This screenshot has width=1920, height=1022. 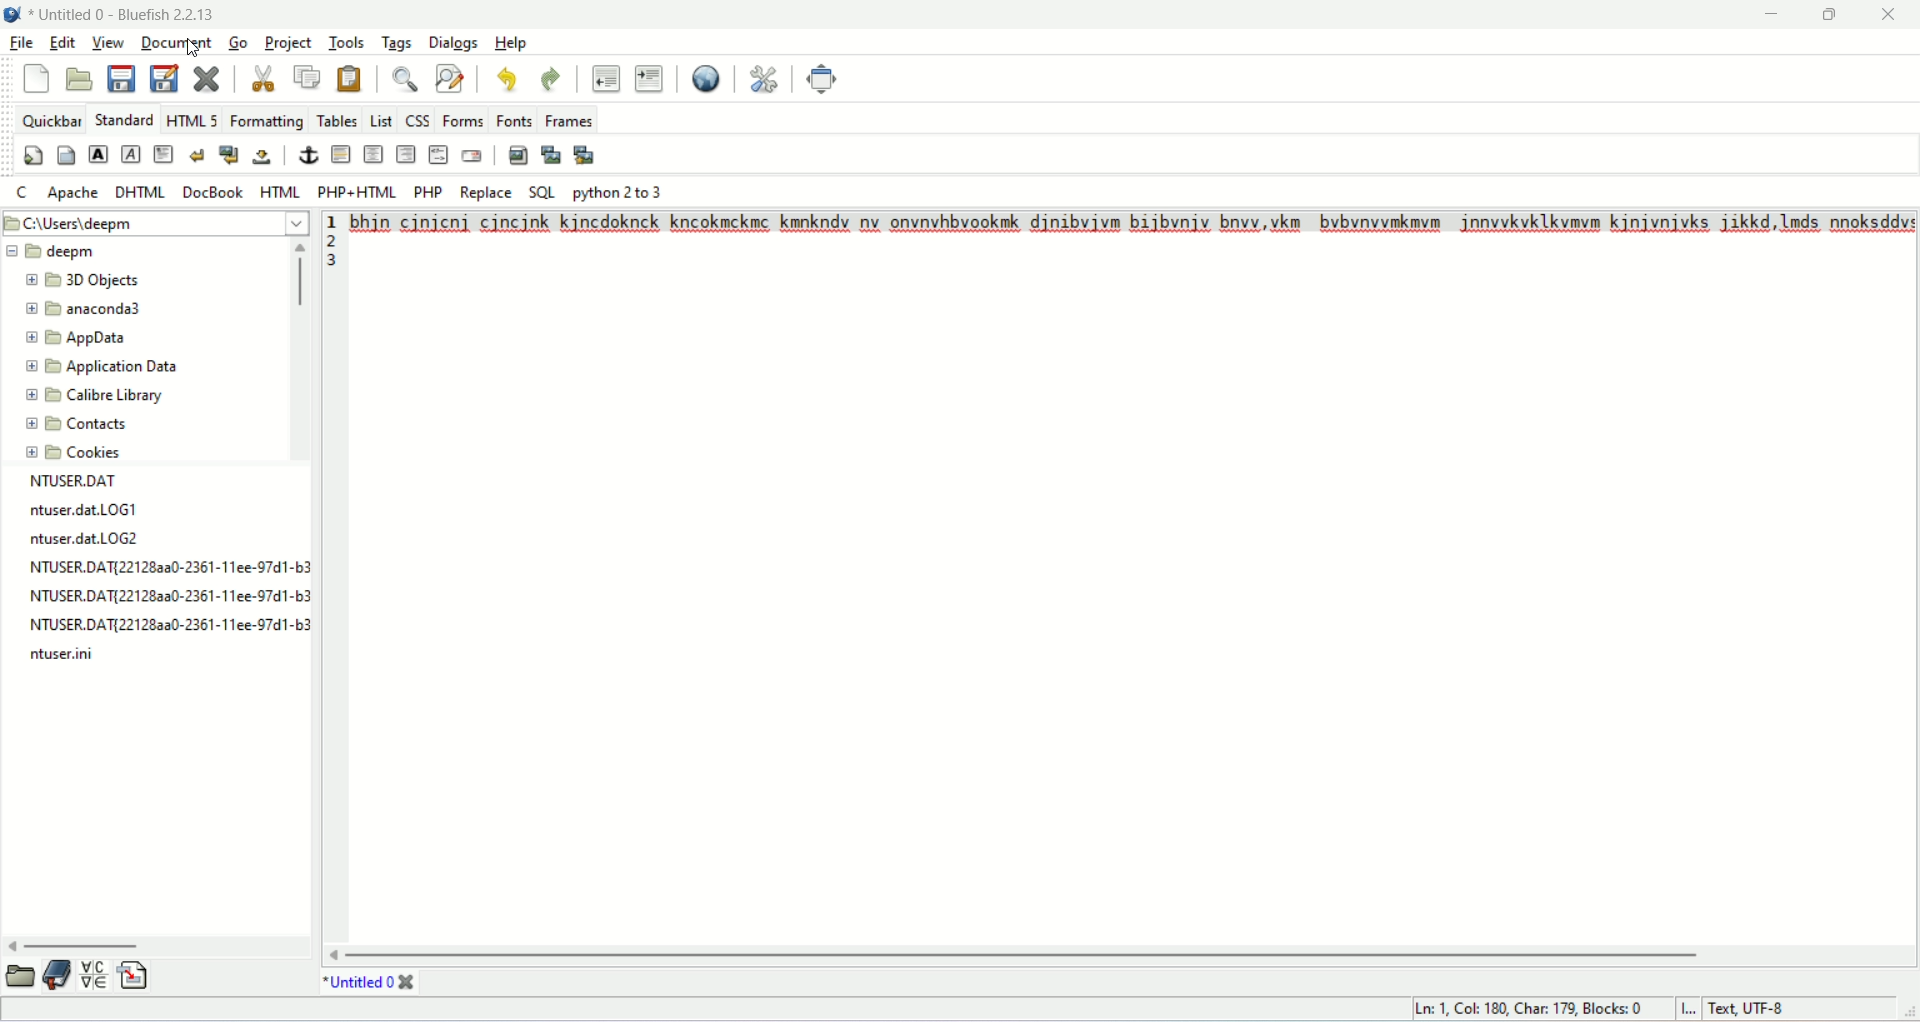 What do you see at coordinates (825, 78) in the screenshot?
I see `fullscreen` at bounding box center [825, 78].